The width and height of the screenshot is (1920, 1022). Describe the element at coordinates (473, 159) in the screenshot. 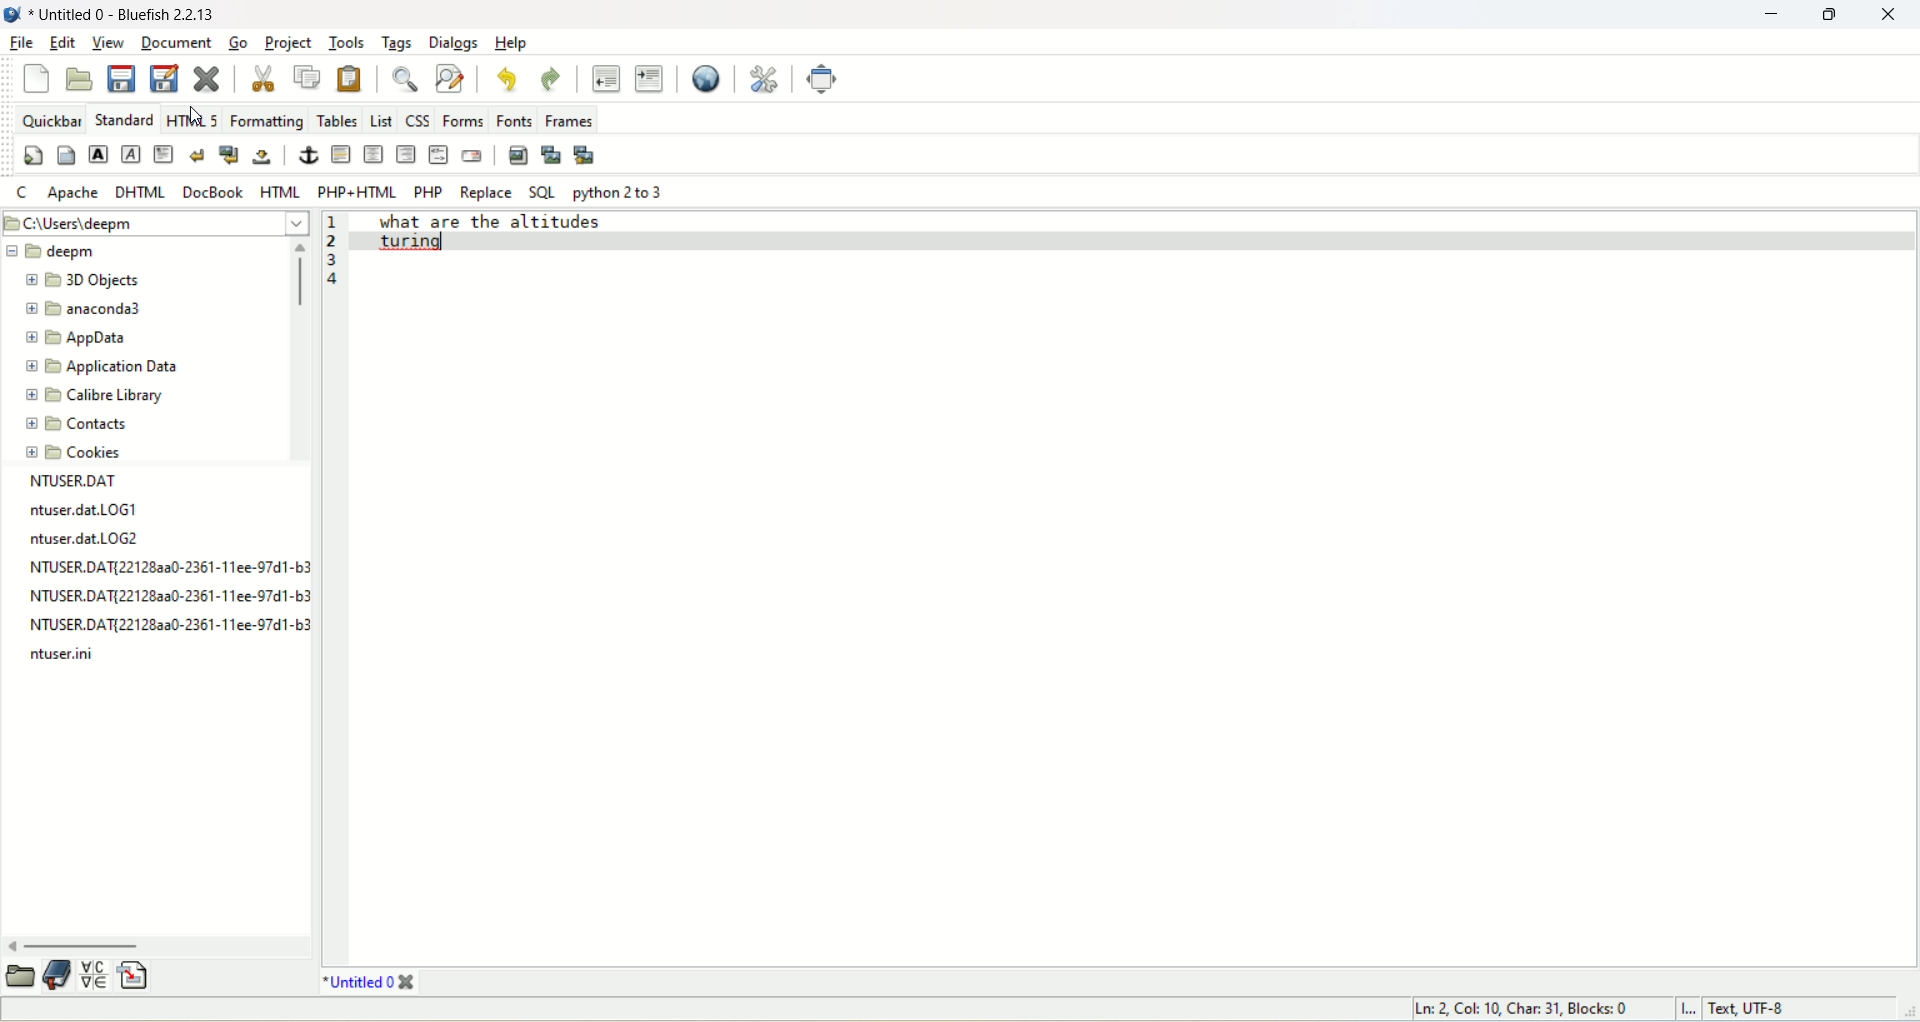

I see `email` at that location.